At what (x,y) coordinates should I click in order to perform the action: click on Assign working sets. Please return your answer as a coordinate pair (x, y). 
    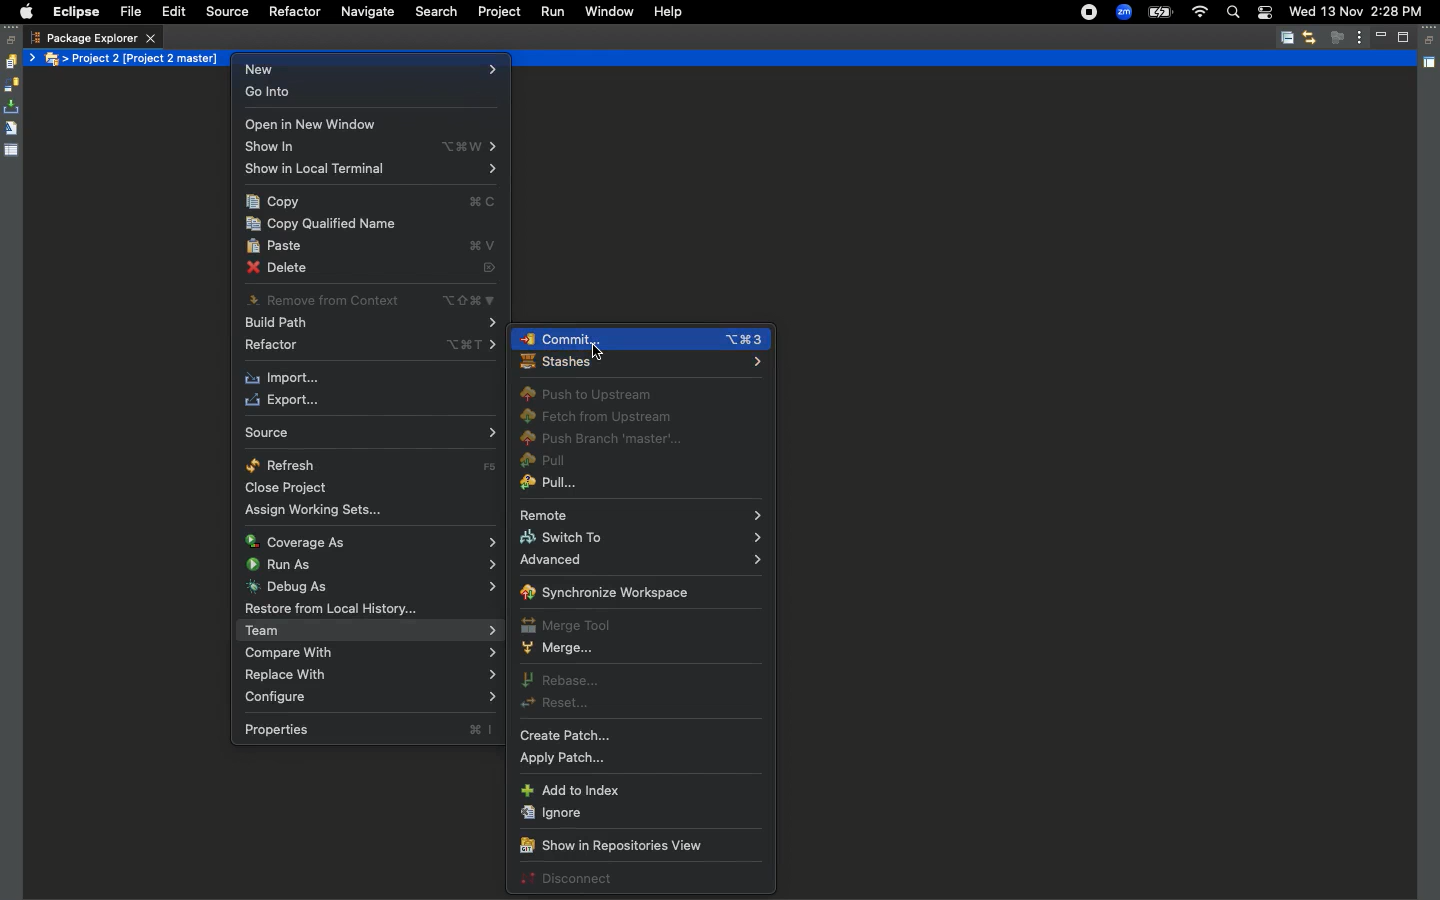
    Looking at the image, I should click on (319, 511).